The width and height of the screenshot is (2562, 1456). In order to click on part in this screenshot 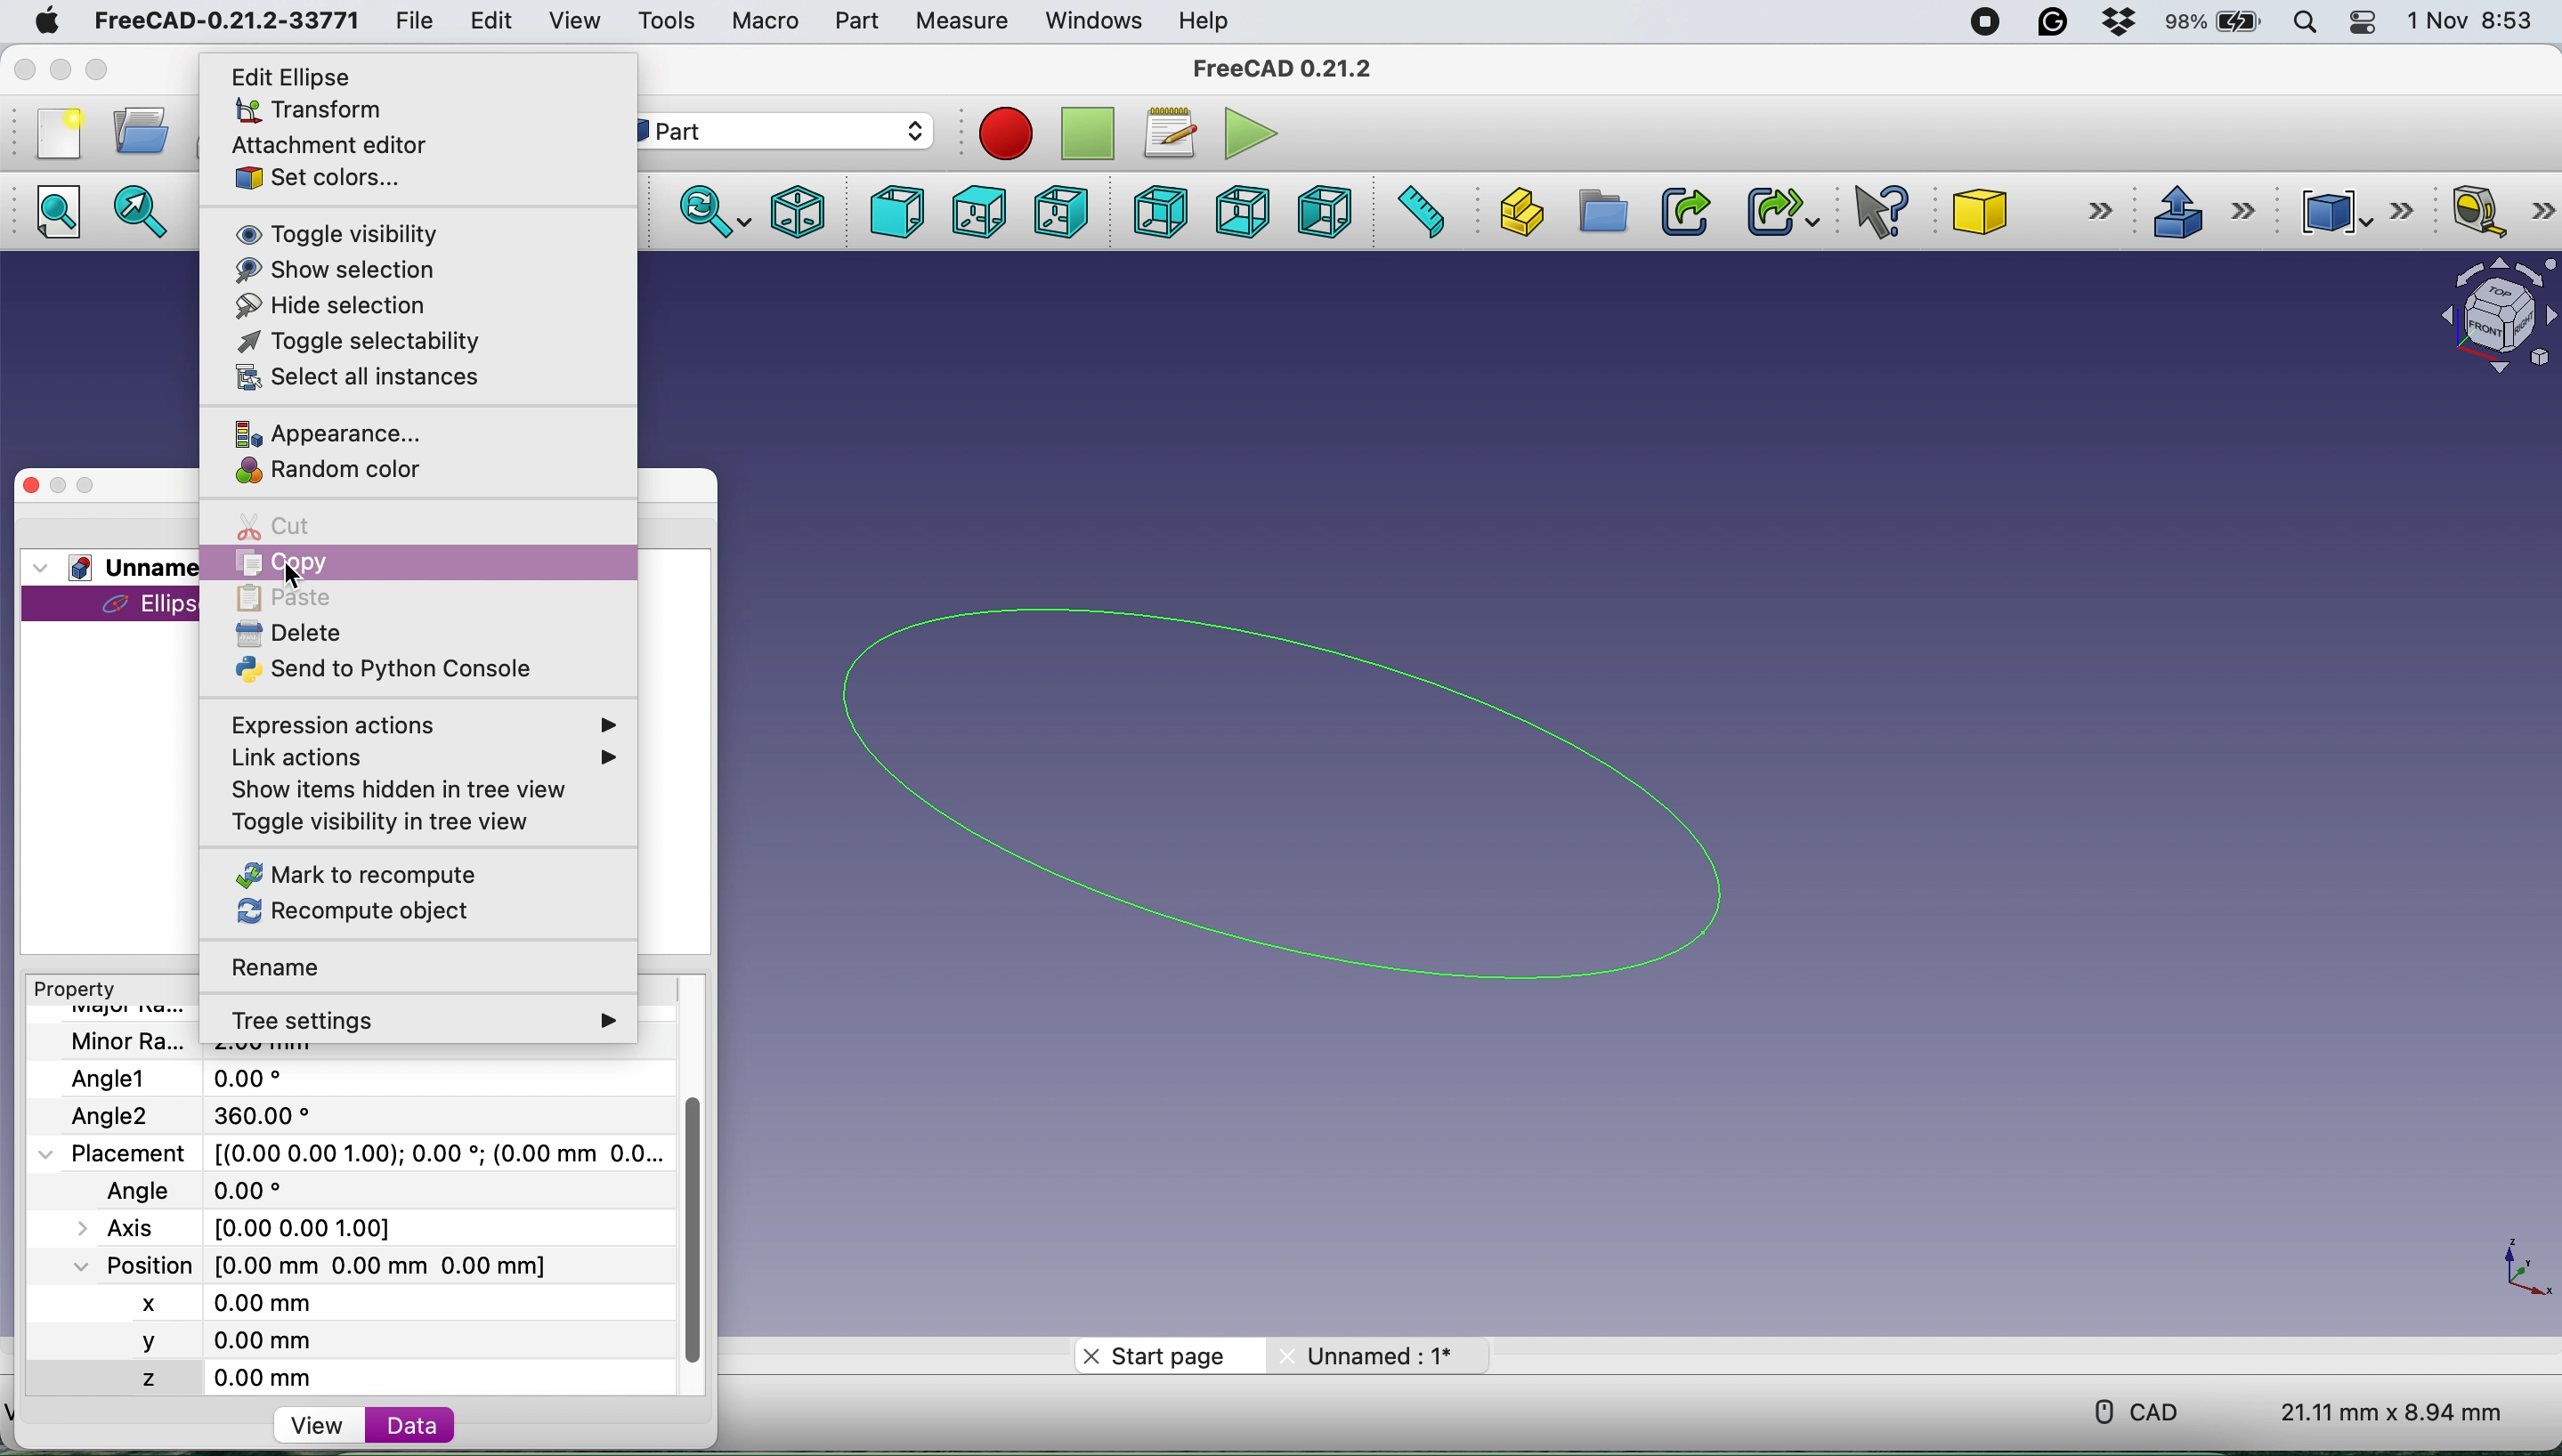, I will do `click(854, 22)`.